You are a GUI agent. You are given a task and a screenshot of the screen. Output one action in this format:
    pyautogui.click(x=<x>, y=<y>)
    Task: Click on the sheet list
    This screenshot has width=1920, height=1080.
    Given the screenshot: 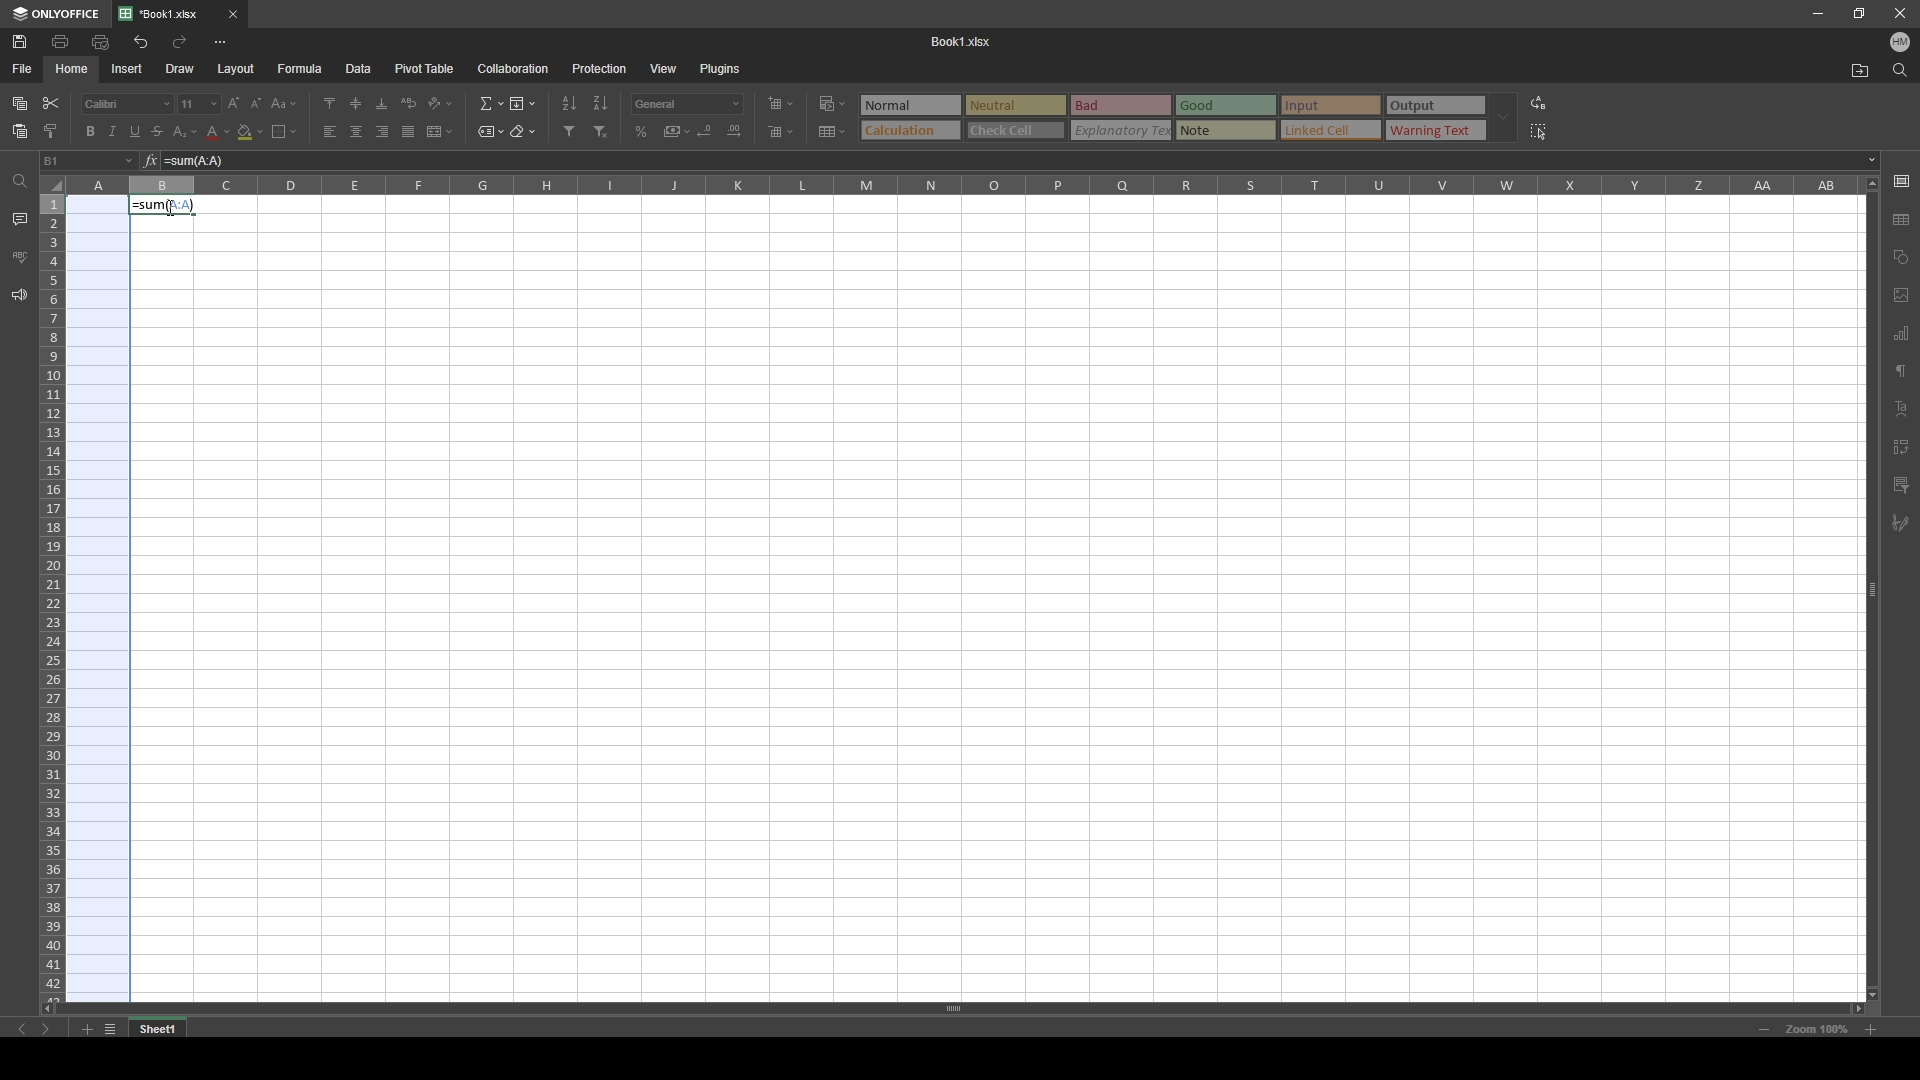 What is the action you would take?
    pyautogui.click(x=110, y=1029)
    